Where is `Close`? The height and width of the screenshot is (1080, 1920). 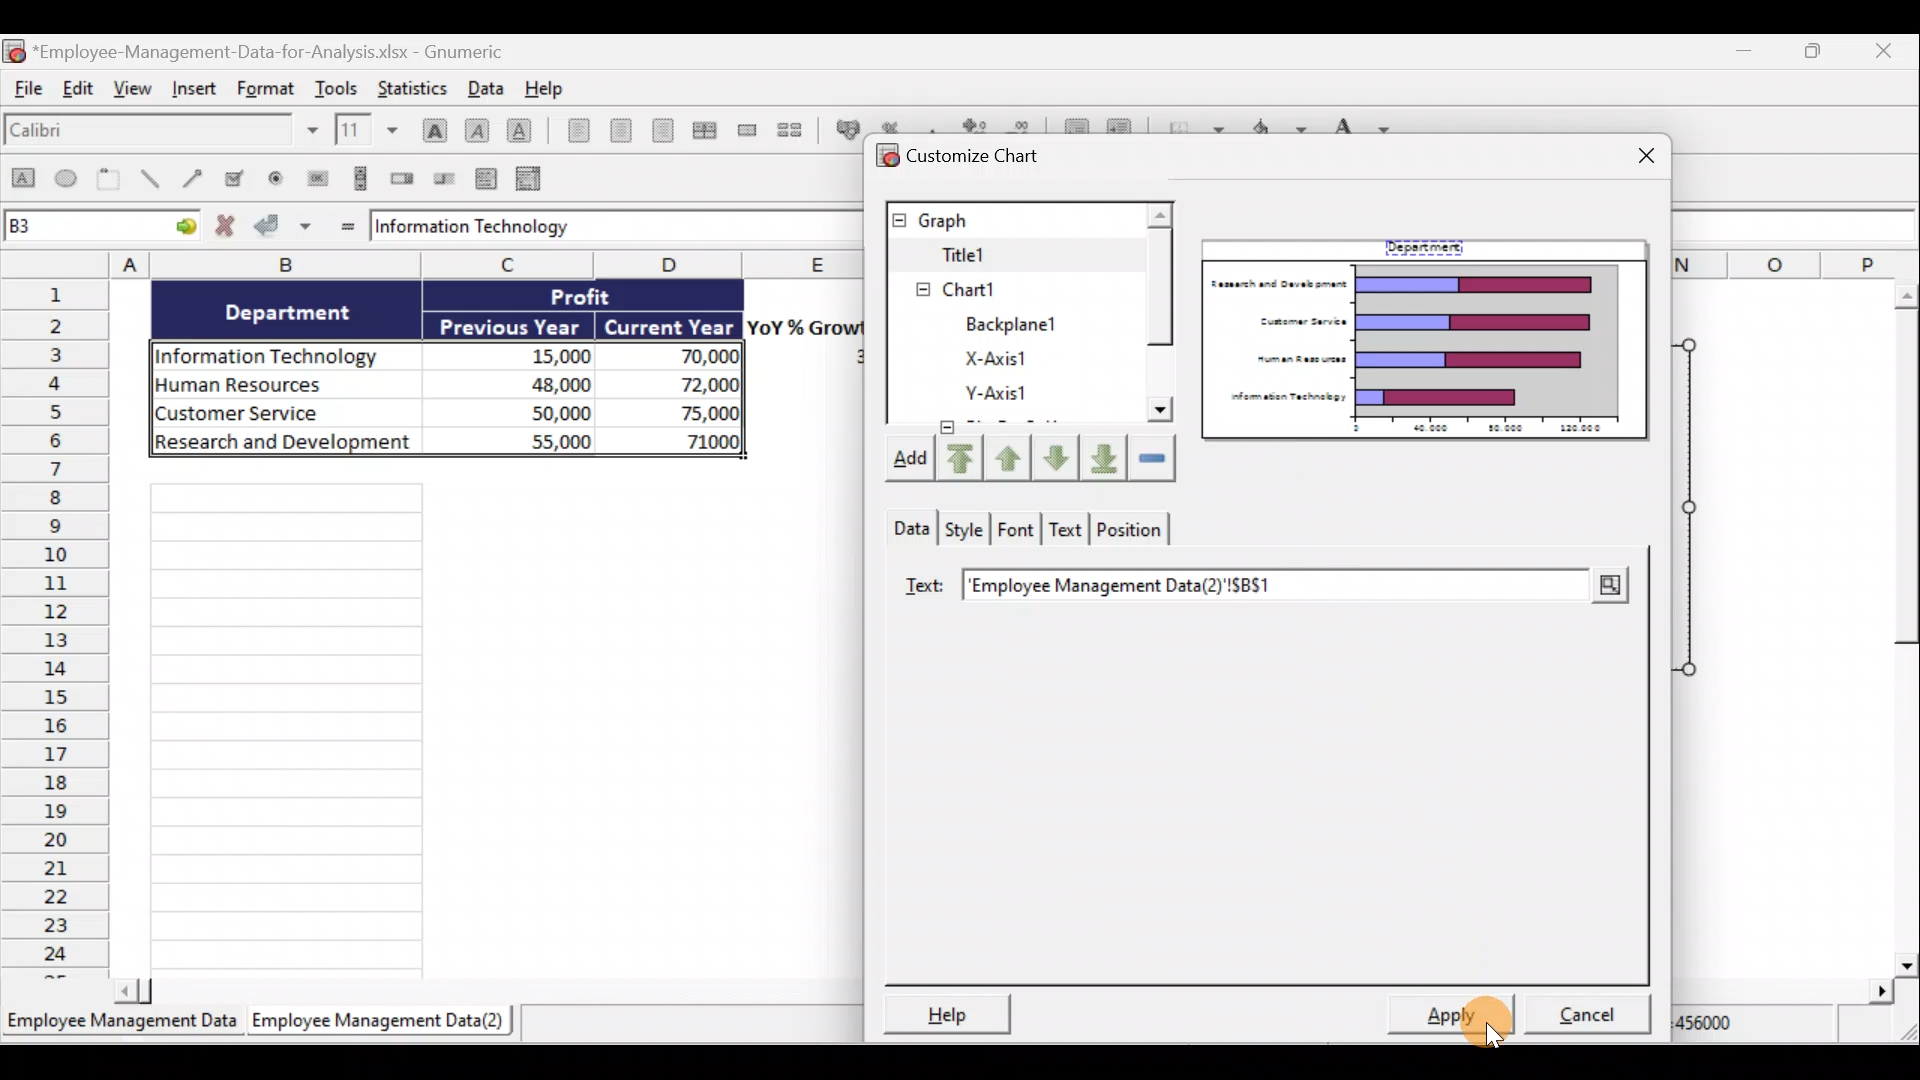
Close is located at coordinates (1640, 160).